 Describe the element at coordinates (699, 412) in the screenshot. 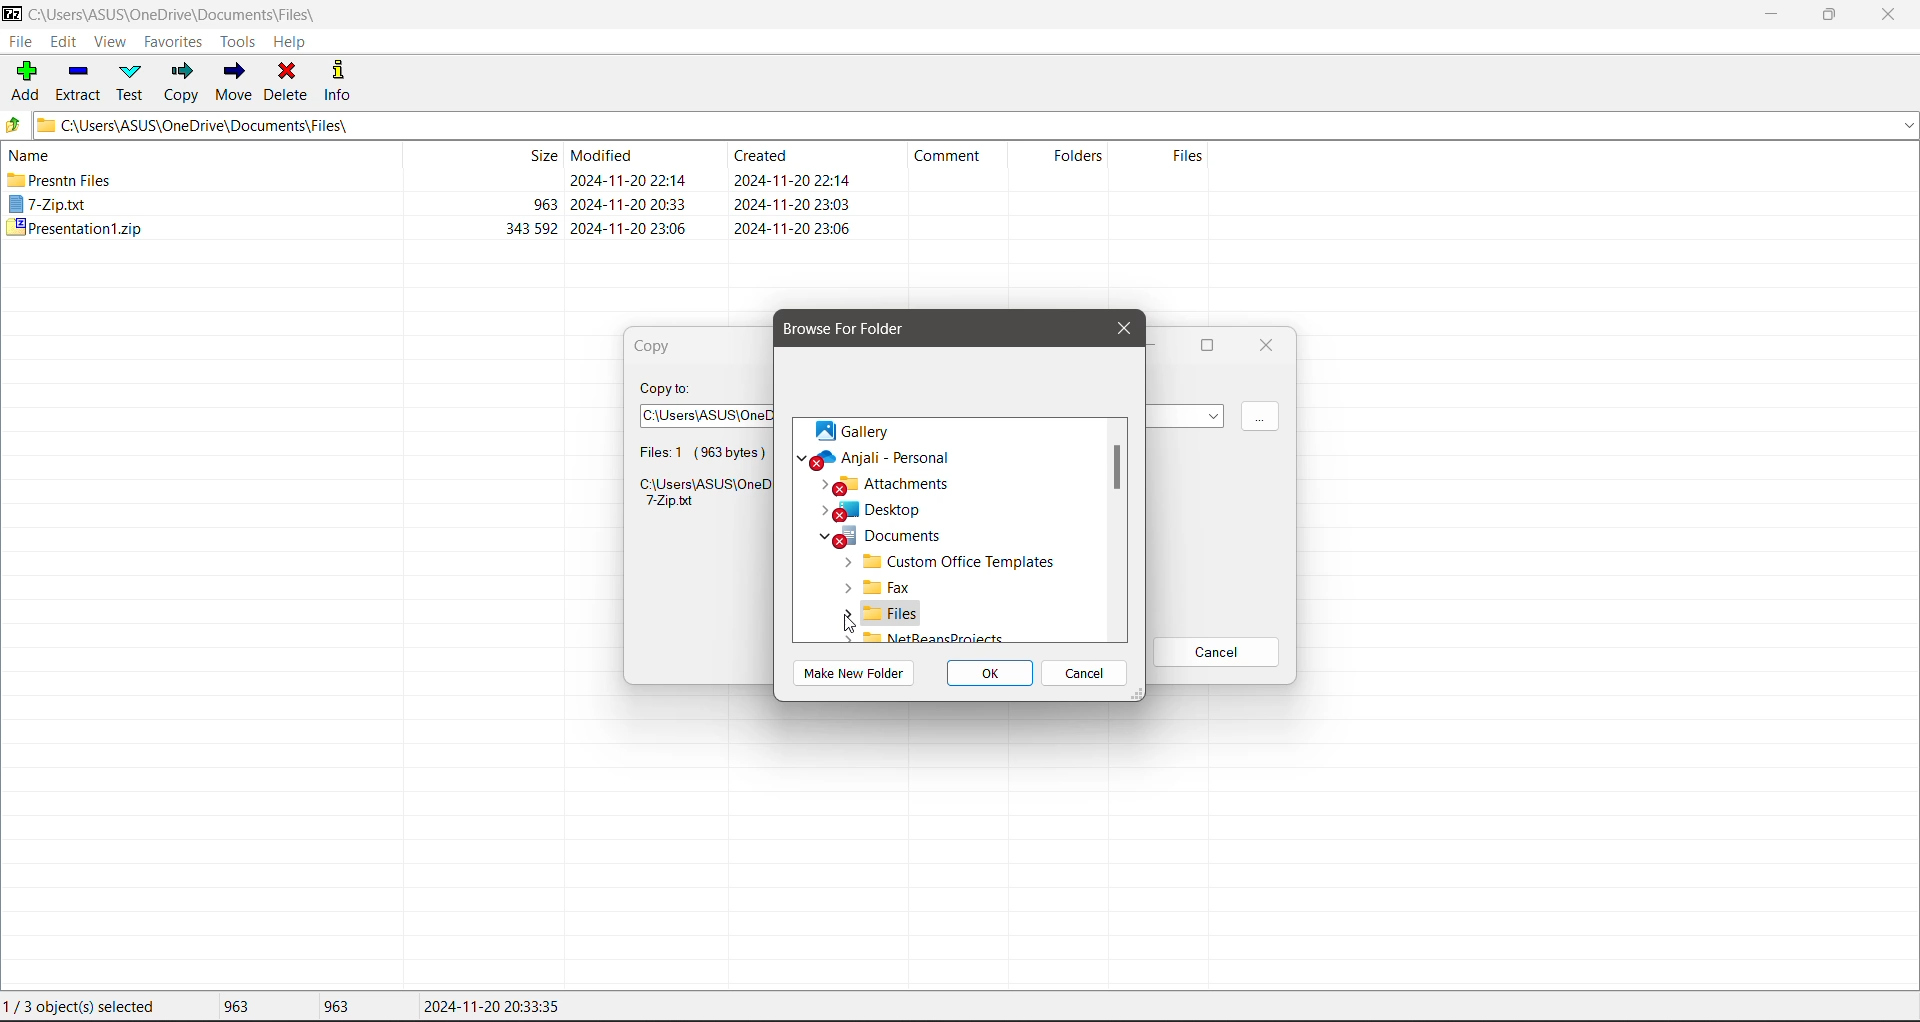

I see `Select a path to copy the selected file to` at that location.